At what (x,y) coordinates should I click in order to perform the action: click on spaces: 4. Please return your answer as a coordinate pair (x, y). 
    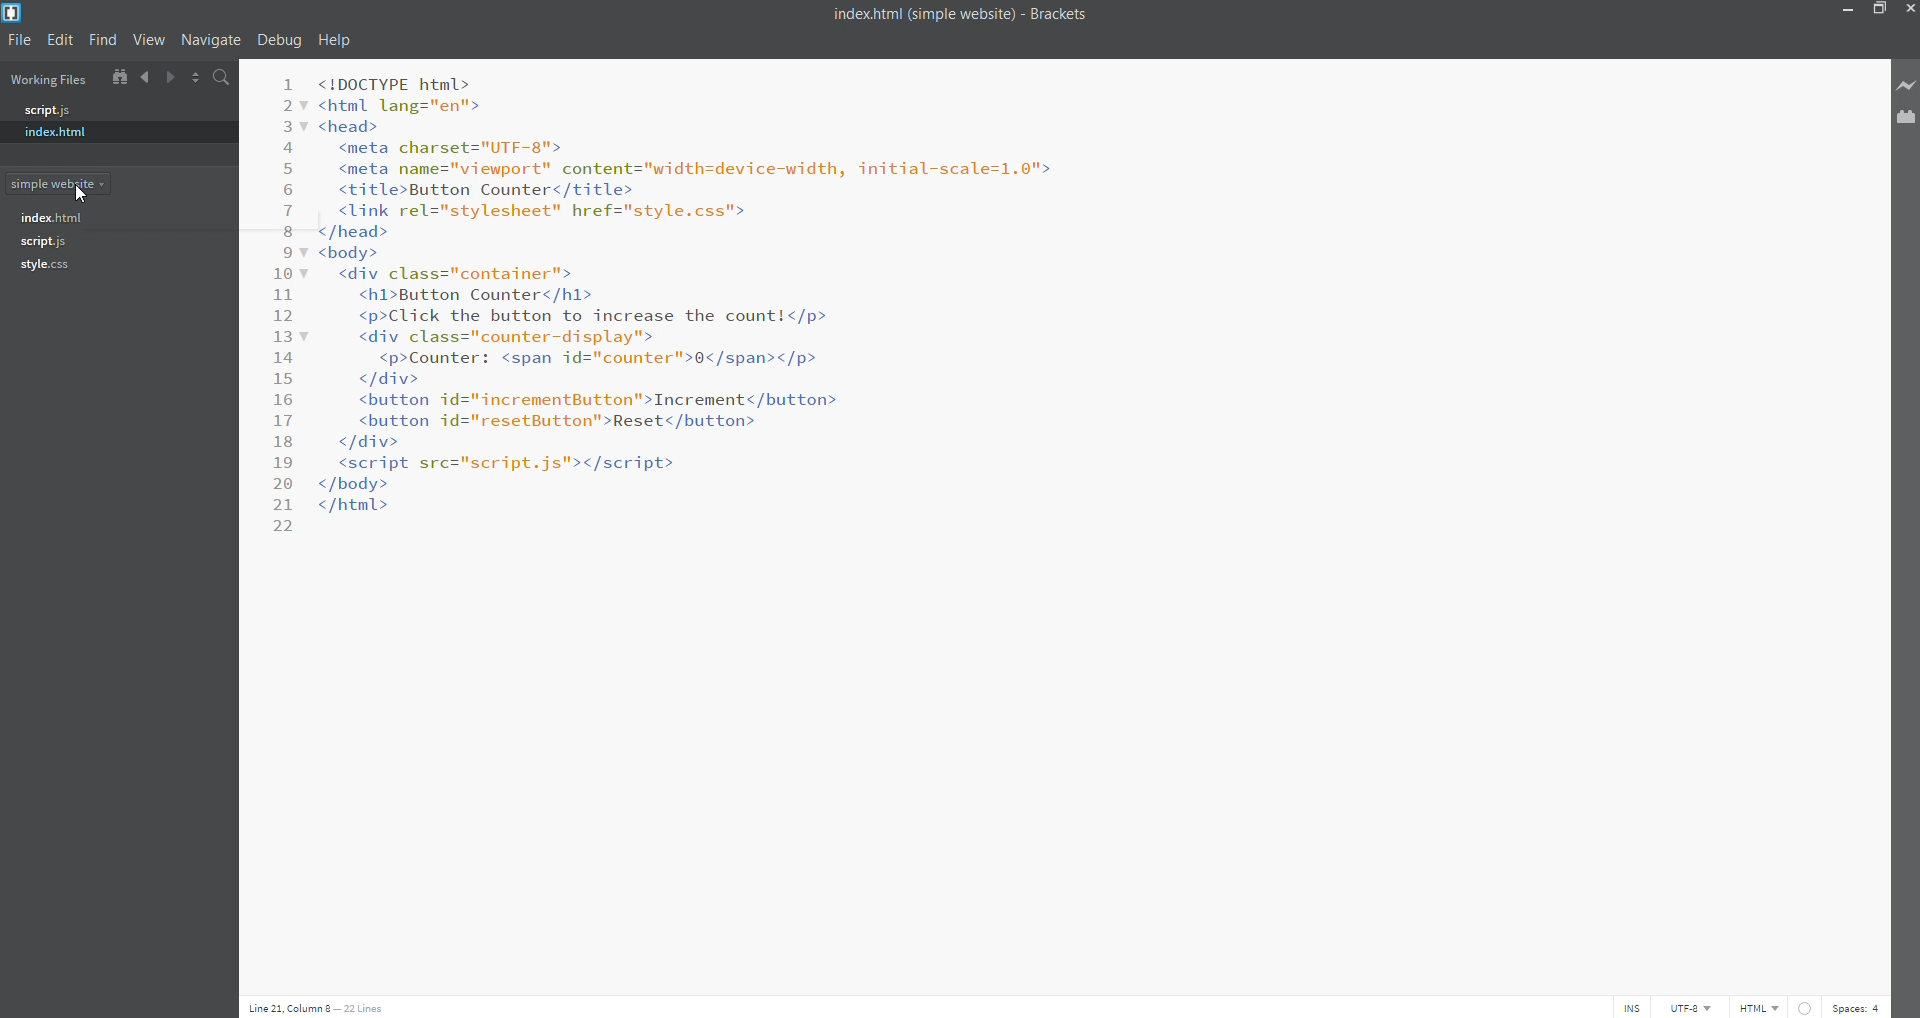
    Looking at the image, I should click on (1860, 1008).